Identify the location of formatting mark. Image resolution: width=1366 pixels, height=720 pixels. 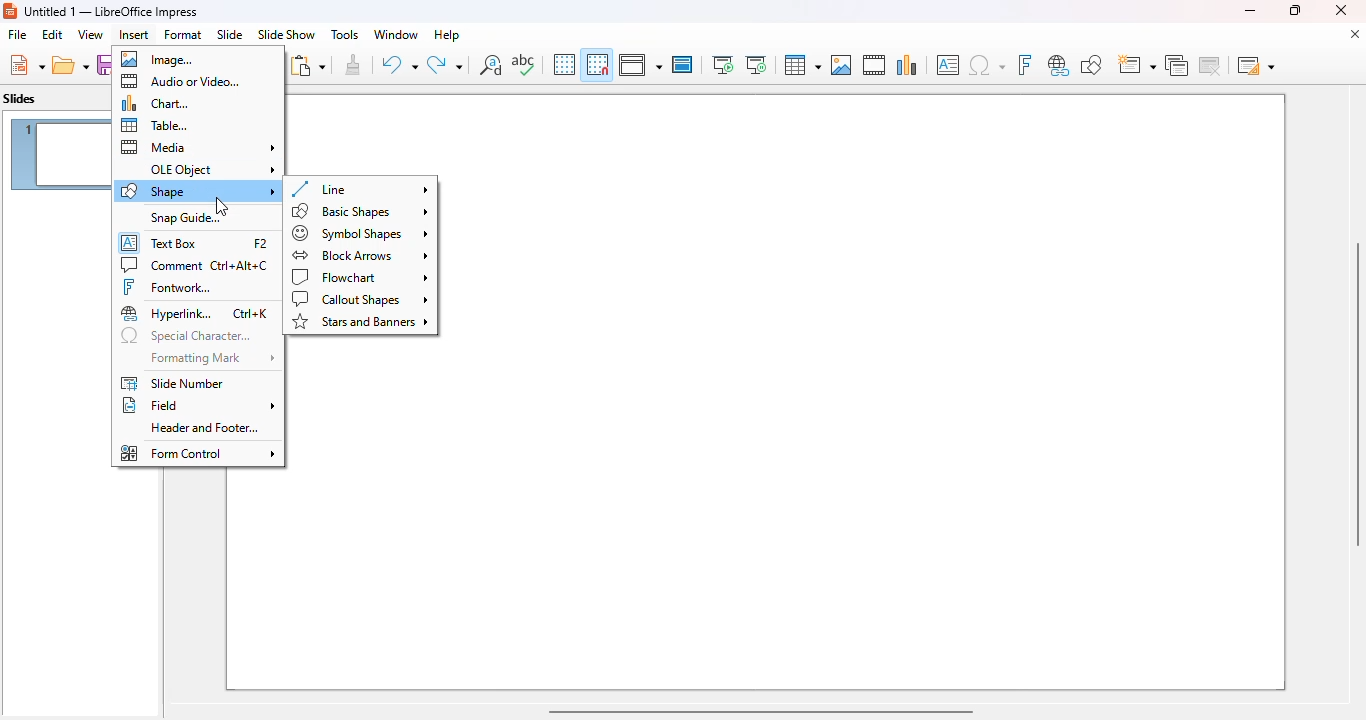
(211, 359).